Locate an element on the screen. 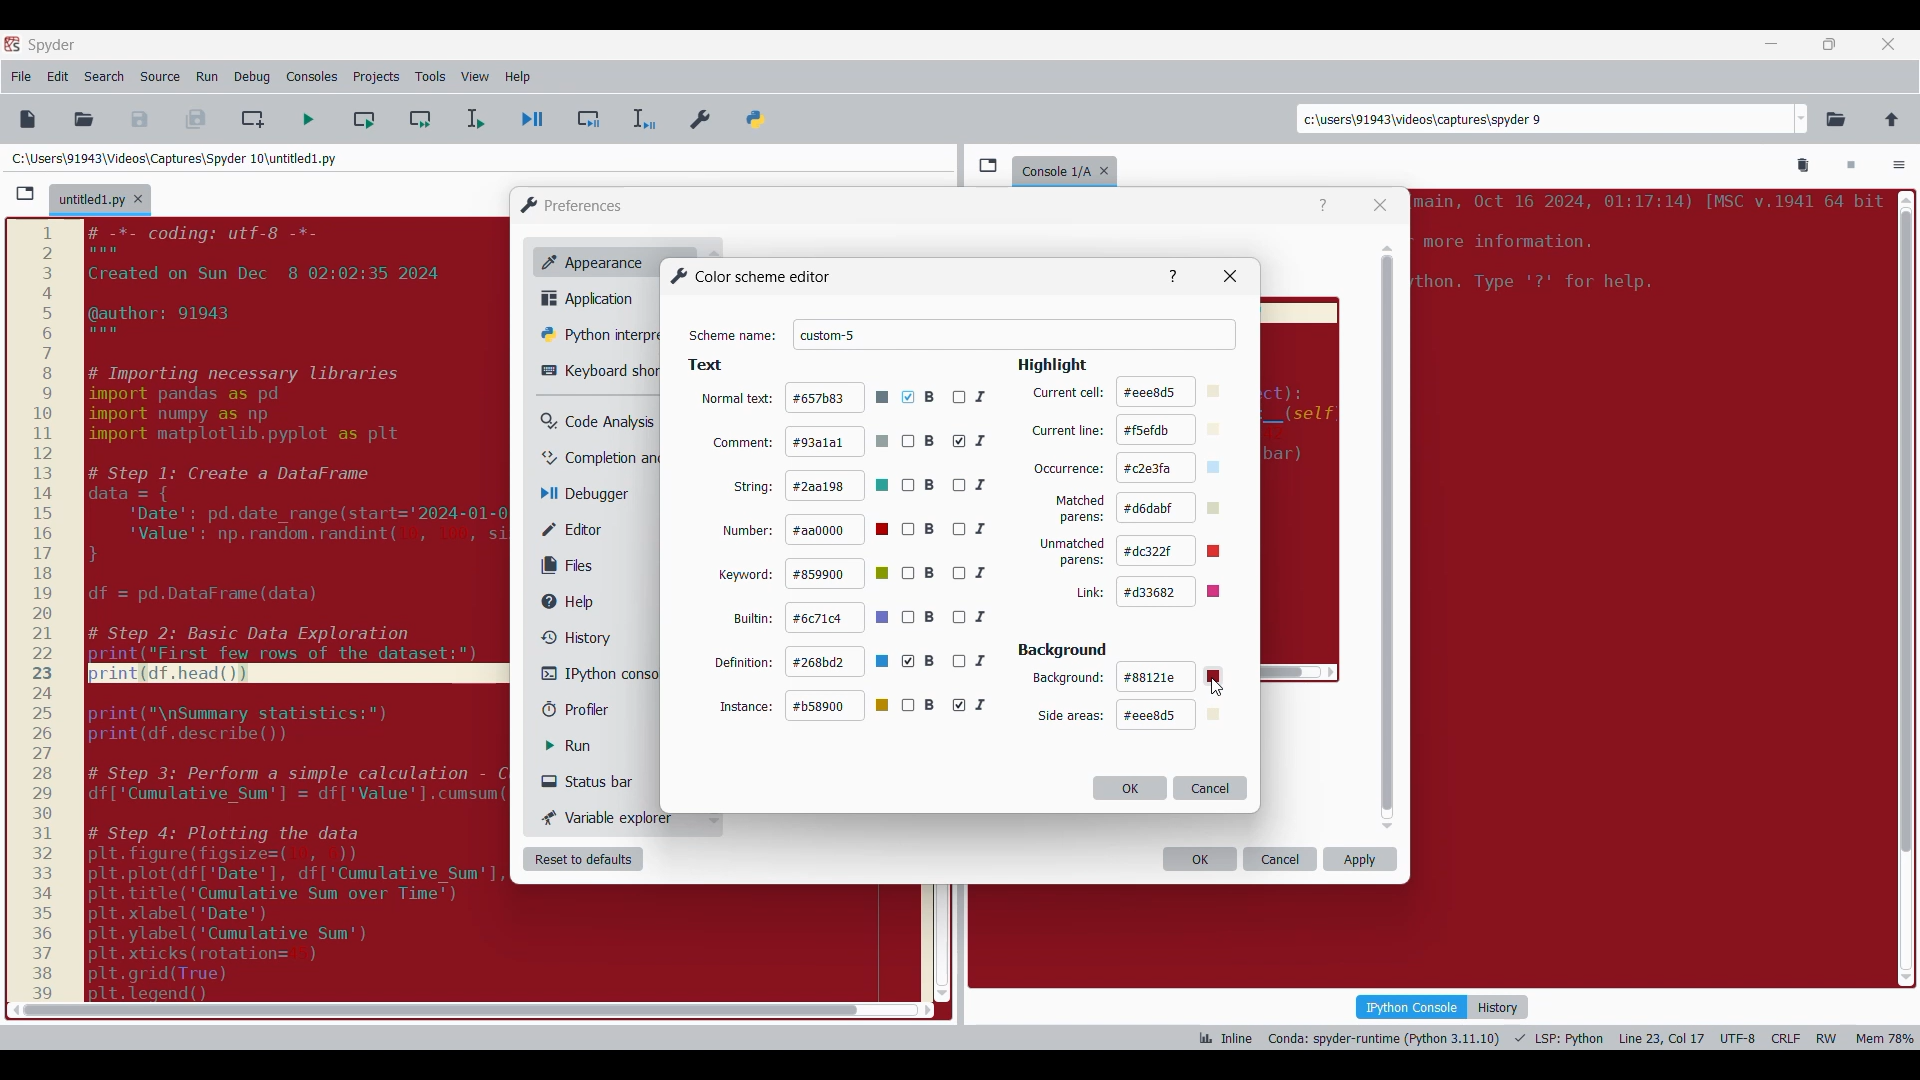 Image resolution: width=1920 pixels, height=1080 pixels. Debugger is located at coordinates (594, 495).